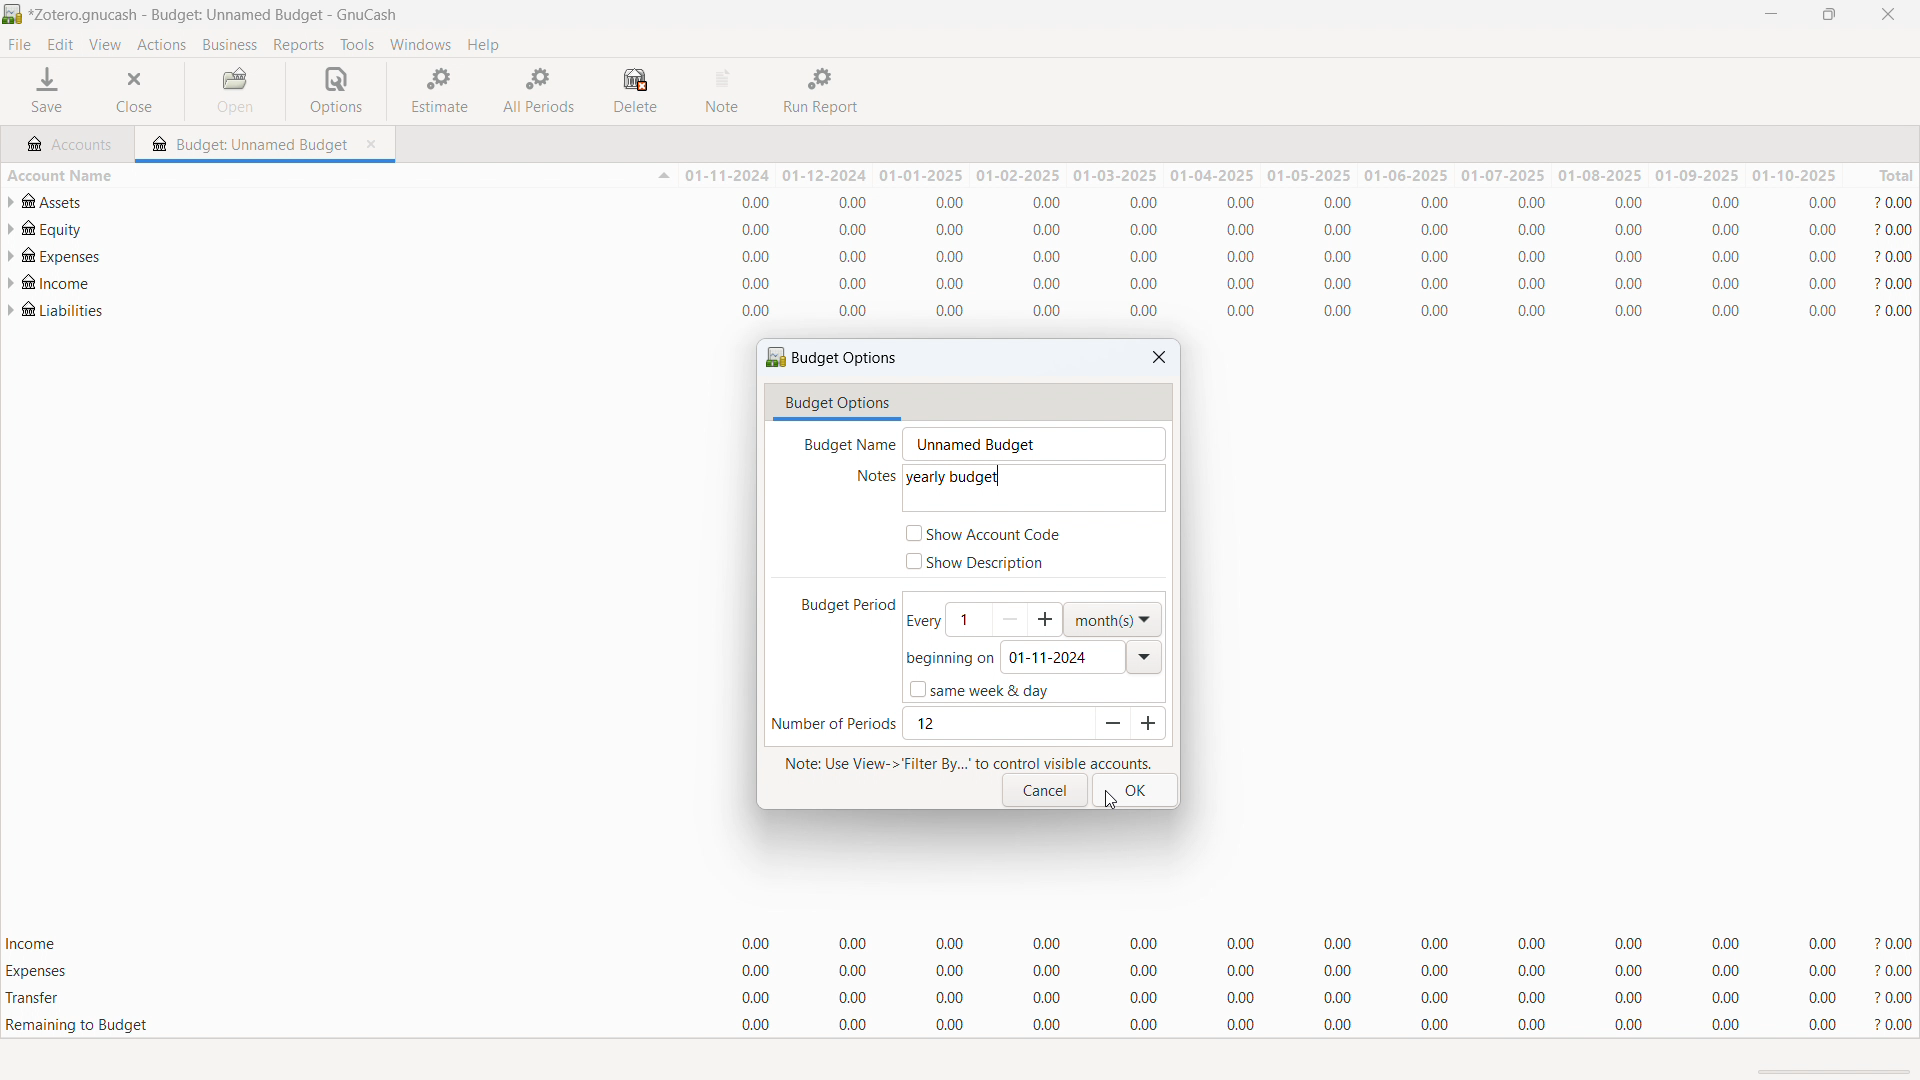  I want to click on description typed i, so click(1035, 486).